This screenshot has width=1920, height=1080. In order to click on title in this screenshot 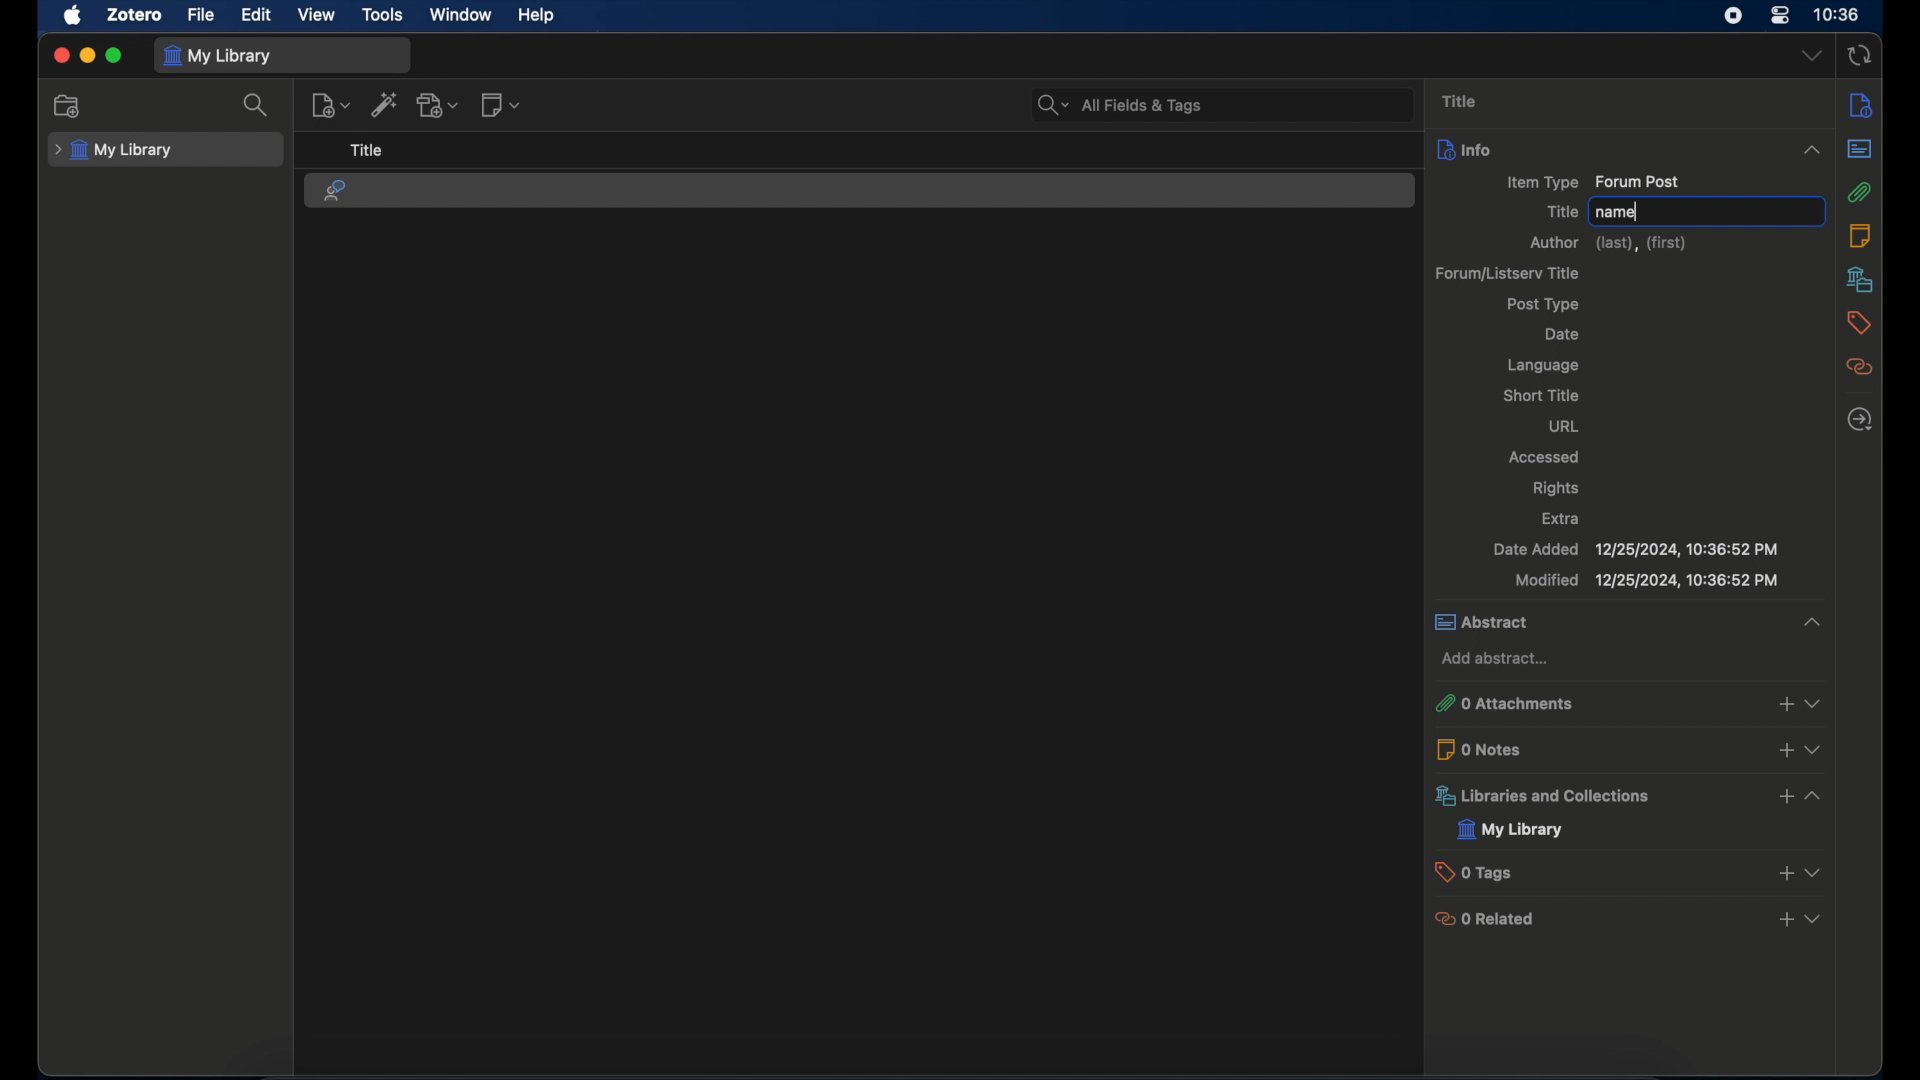, I will do `click(1463, 102)`.